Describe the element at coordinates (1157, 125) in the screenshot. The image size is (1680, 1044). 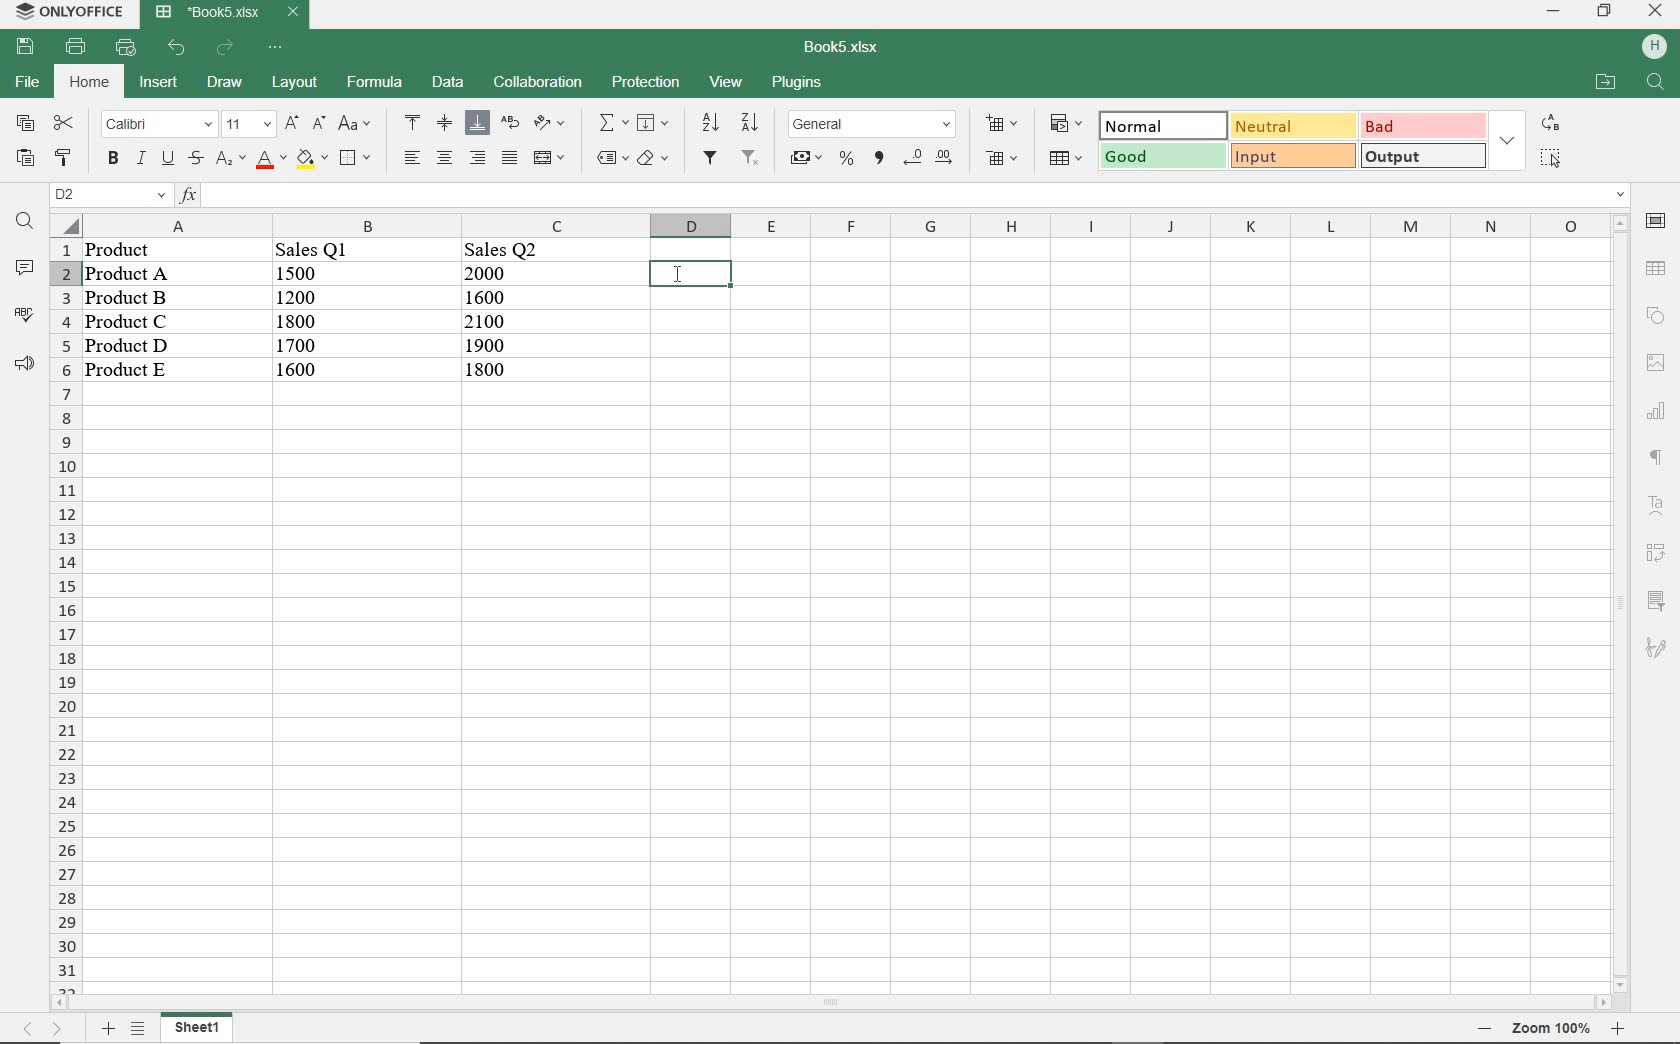
I see `normal` at that location.